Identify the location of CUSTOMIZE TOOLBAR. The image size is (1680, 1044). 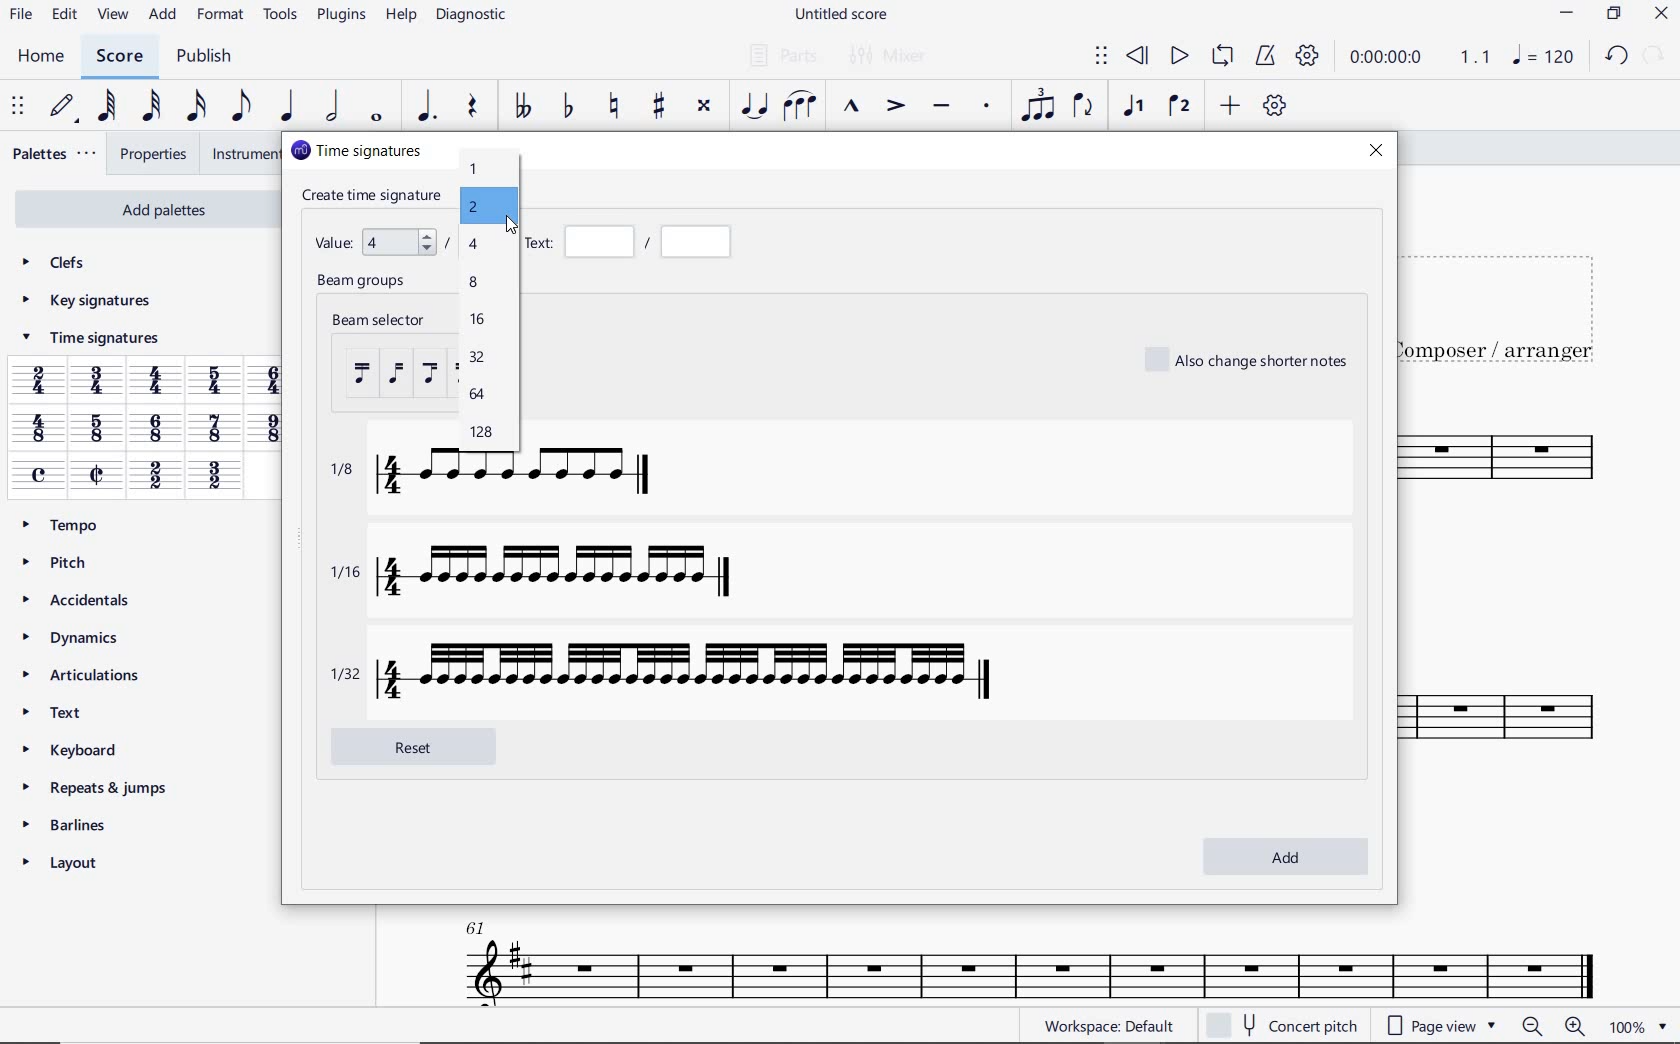
(1272, 105).